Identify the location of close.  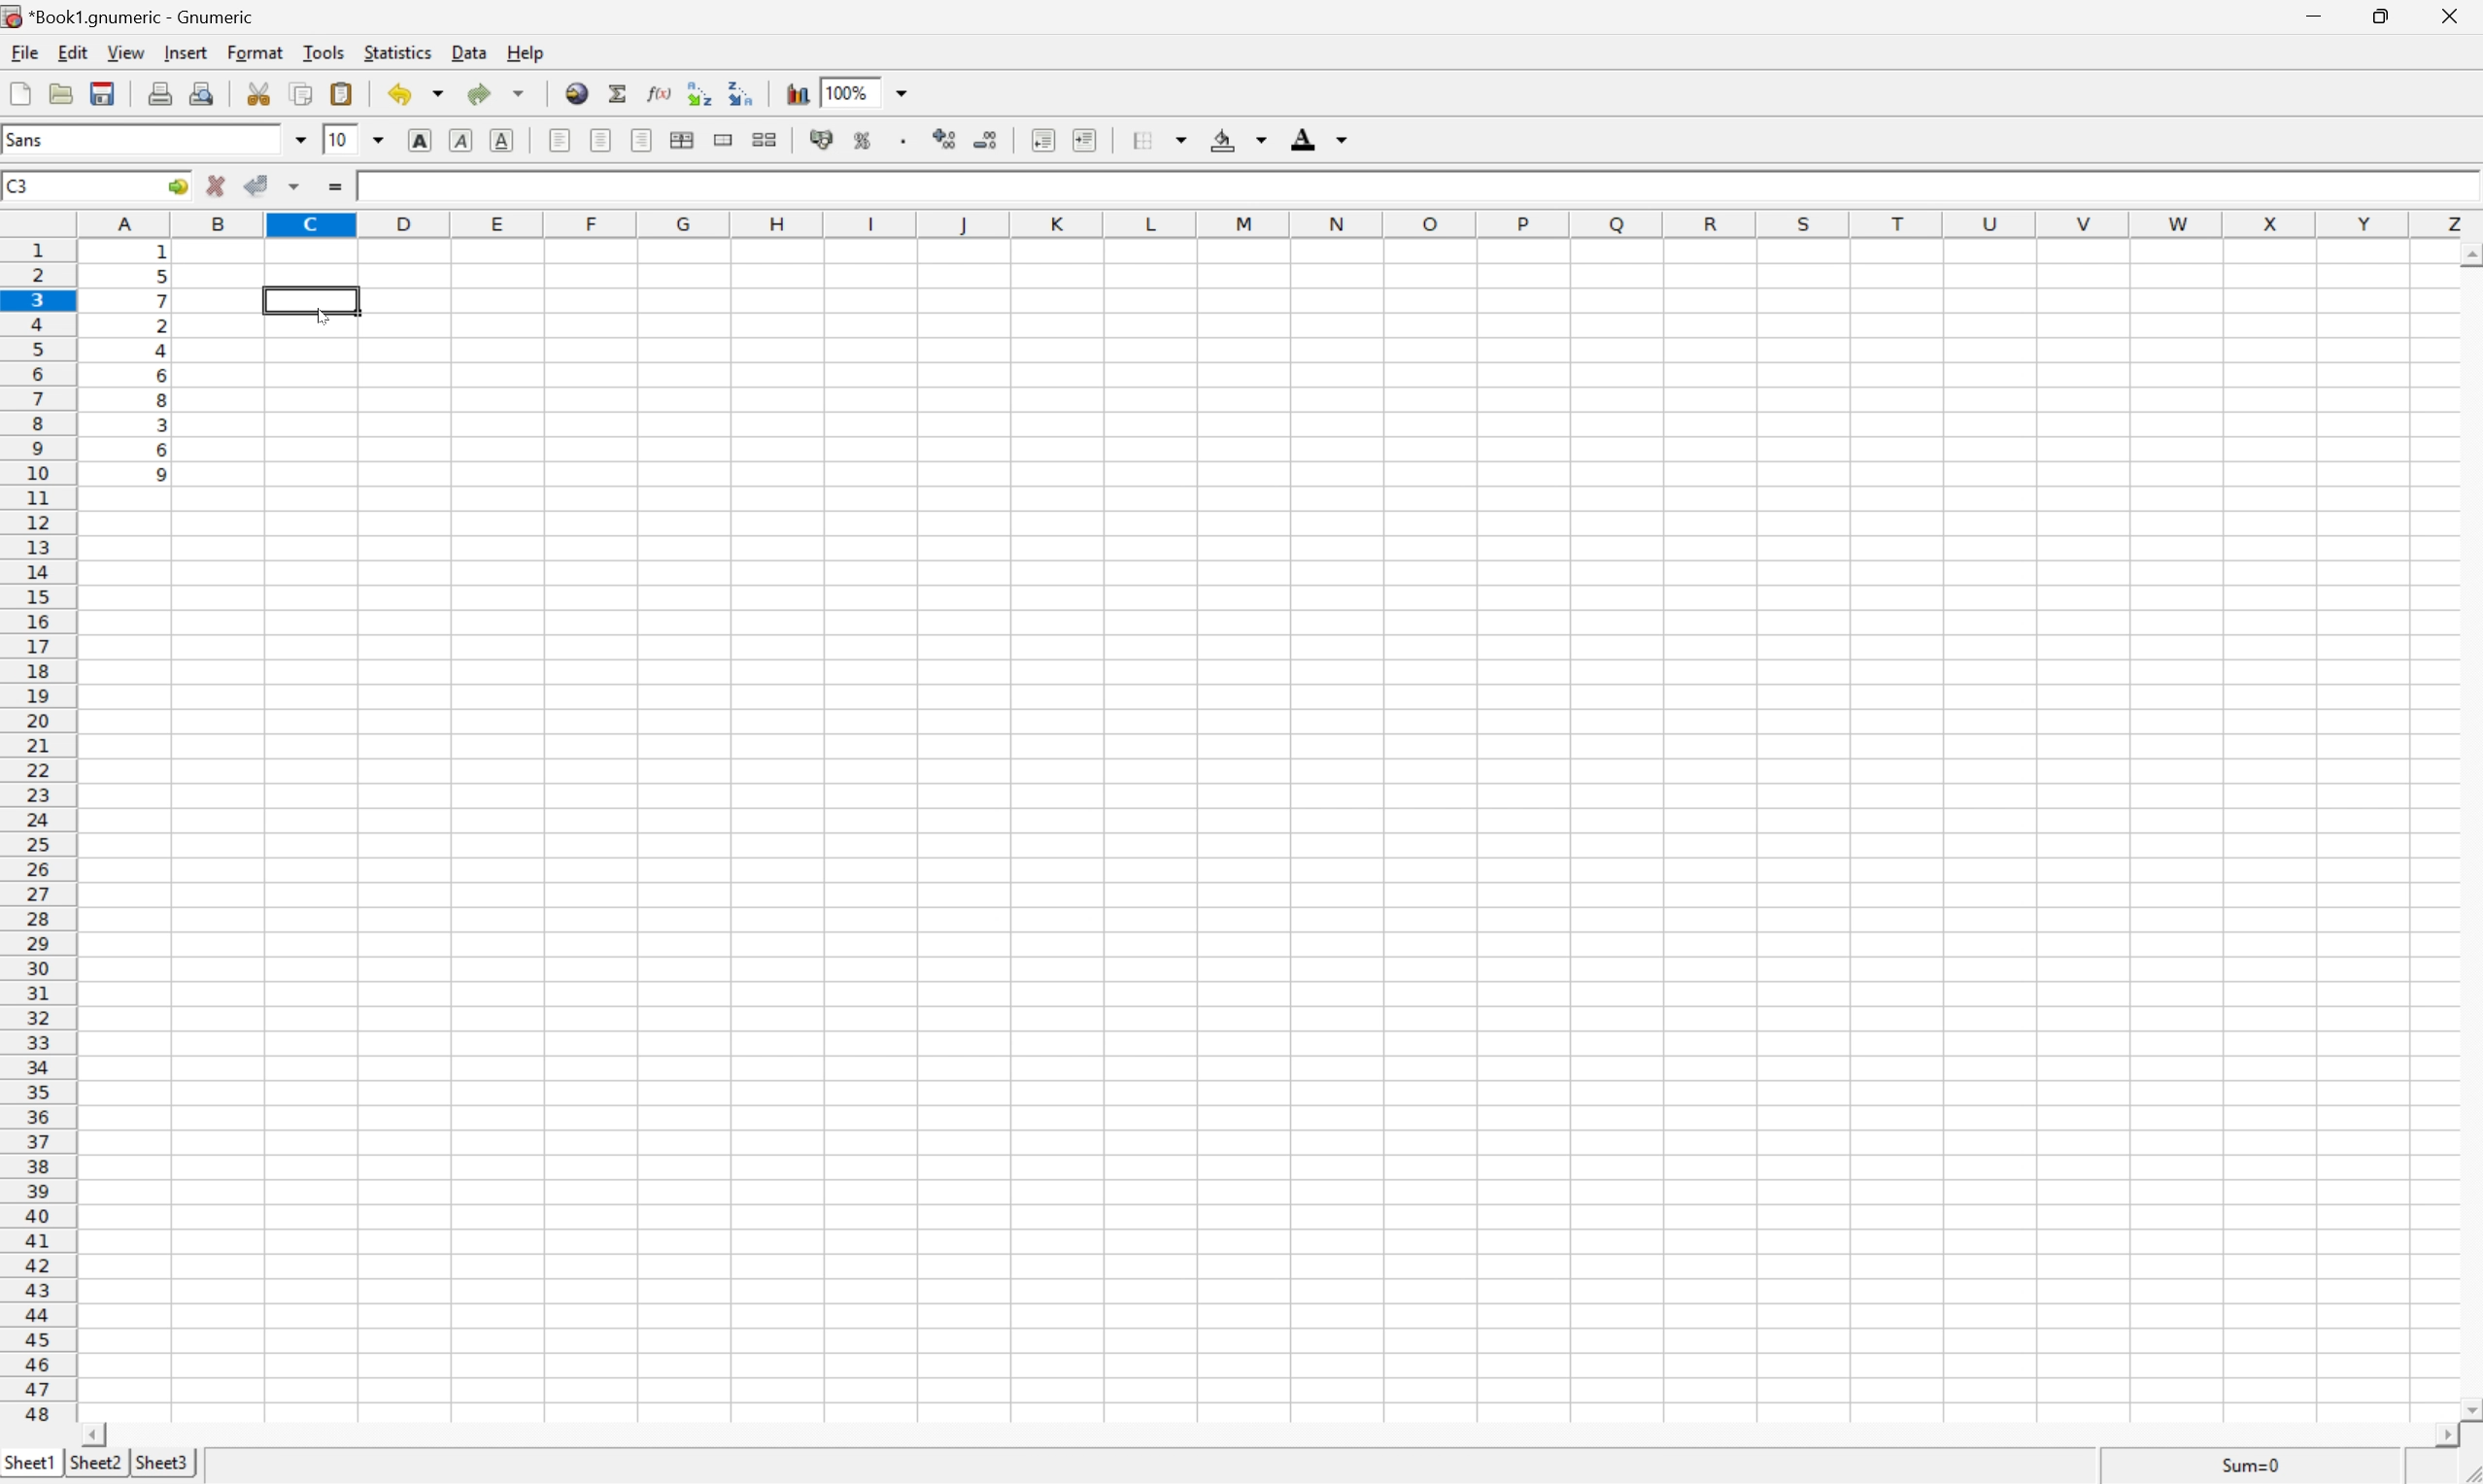
(2451, 15).